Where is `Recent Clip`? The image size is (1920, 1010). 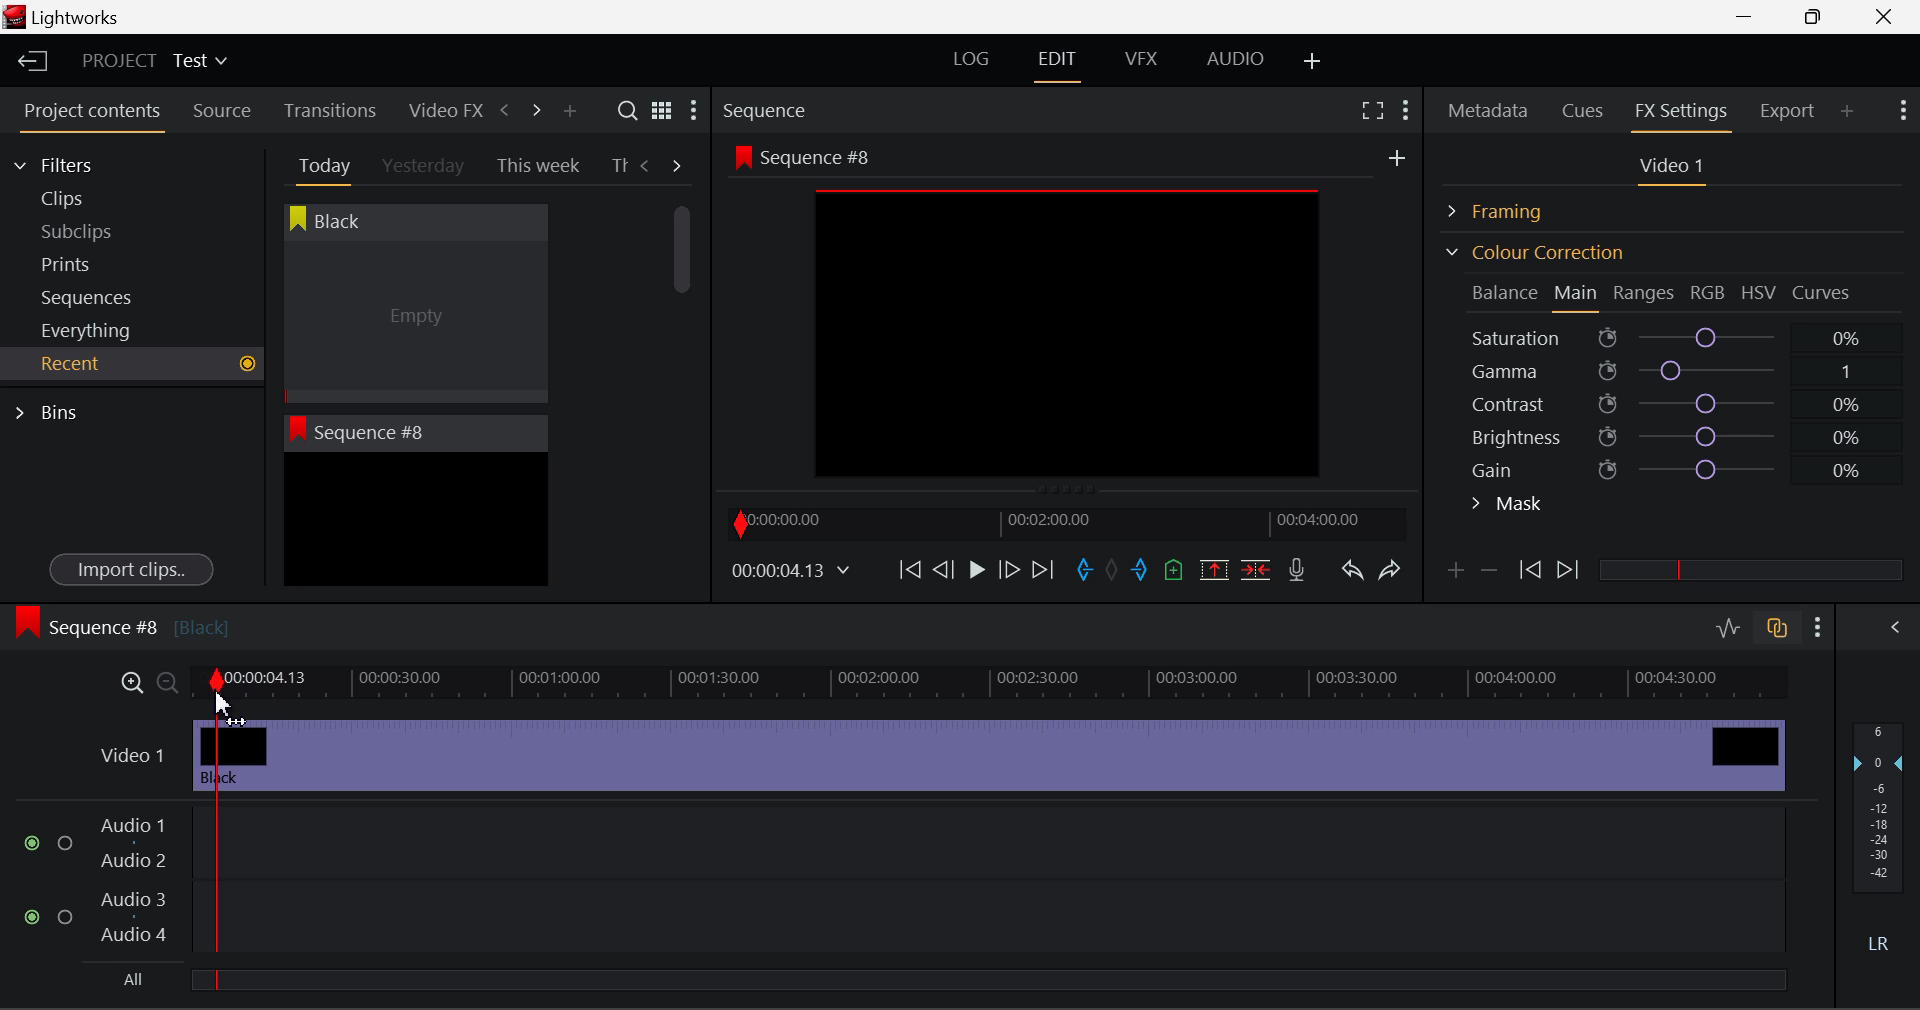 Recent Clip is located at coordinates (415, 523).